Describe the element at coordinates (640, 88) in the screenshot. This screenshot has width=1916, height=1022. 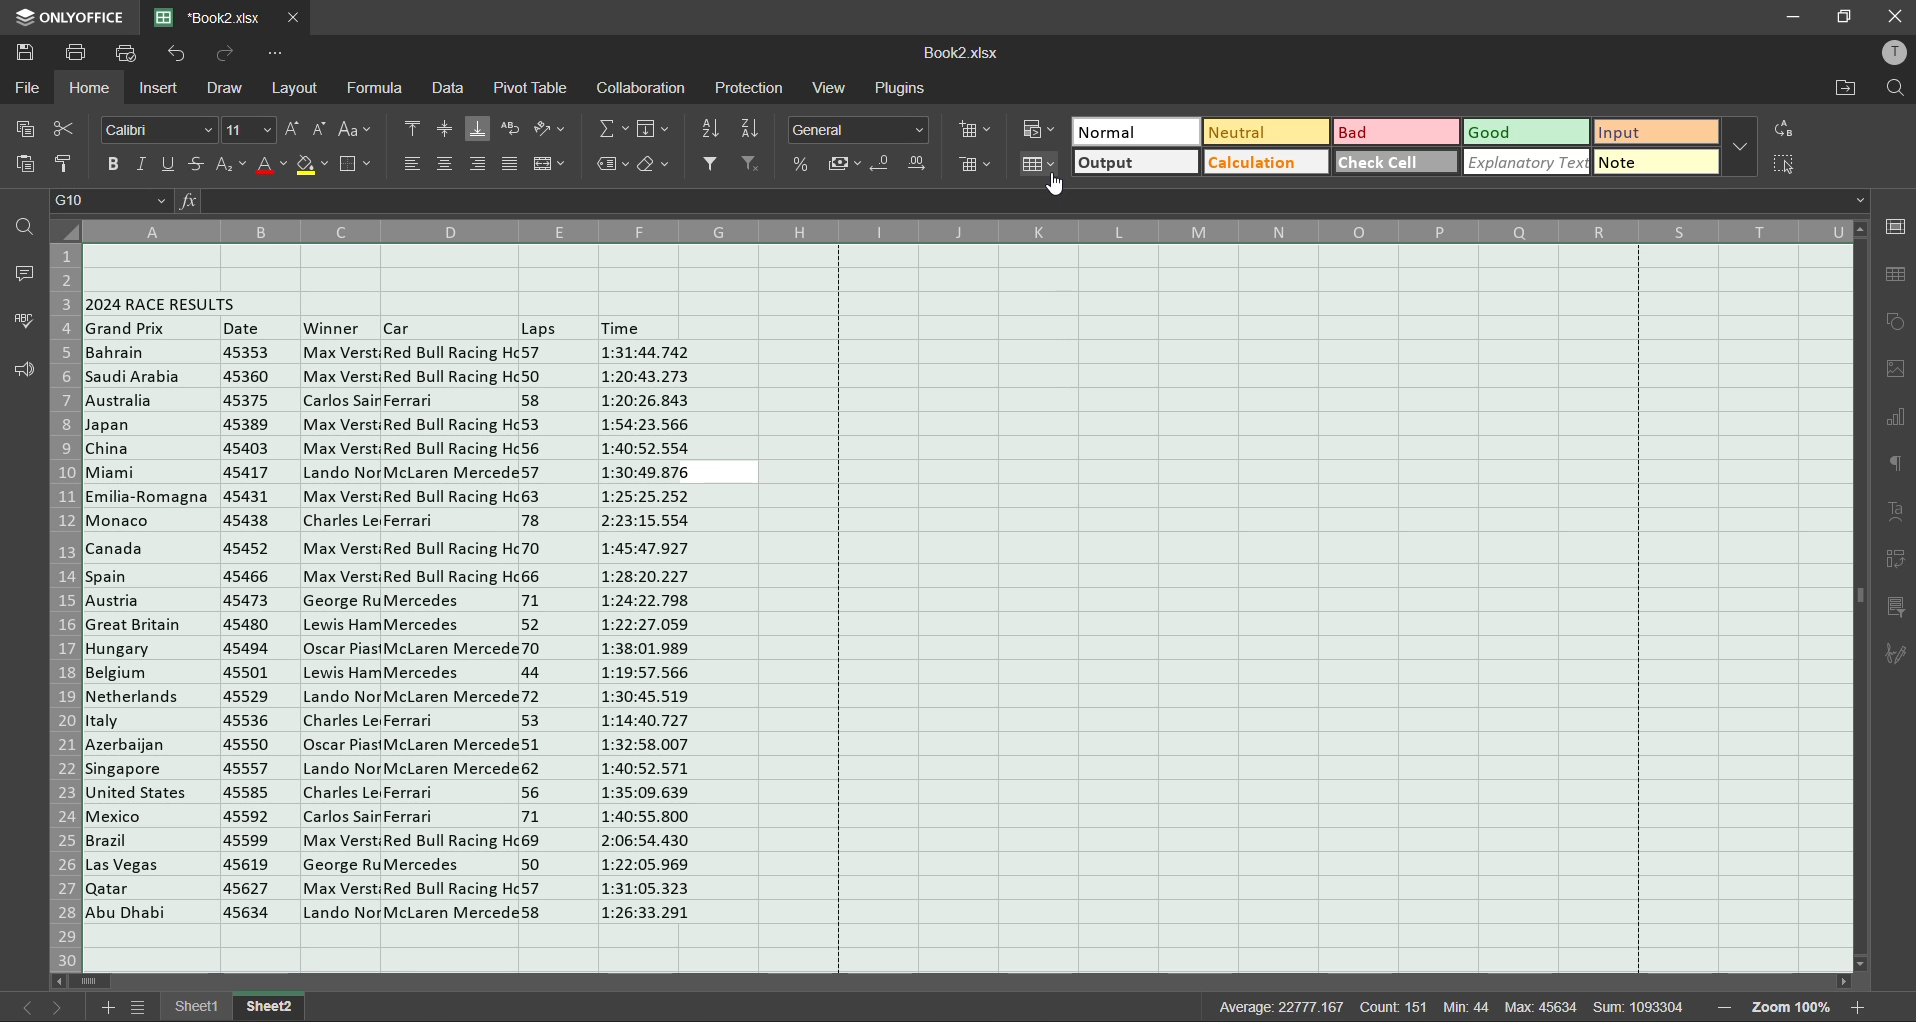
I see `collaboration` at that location.